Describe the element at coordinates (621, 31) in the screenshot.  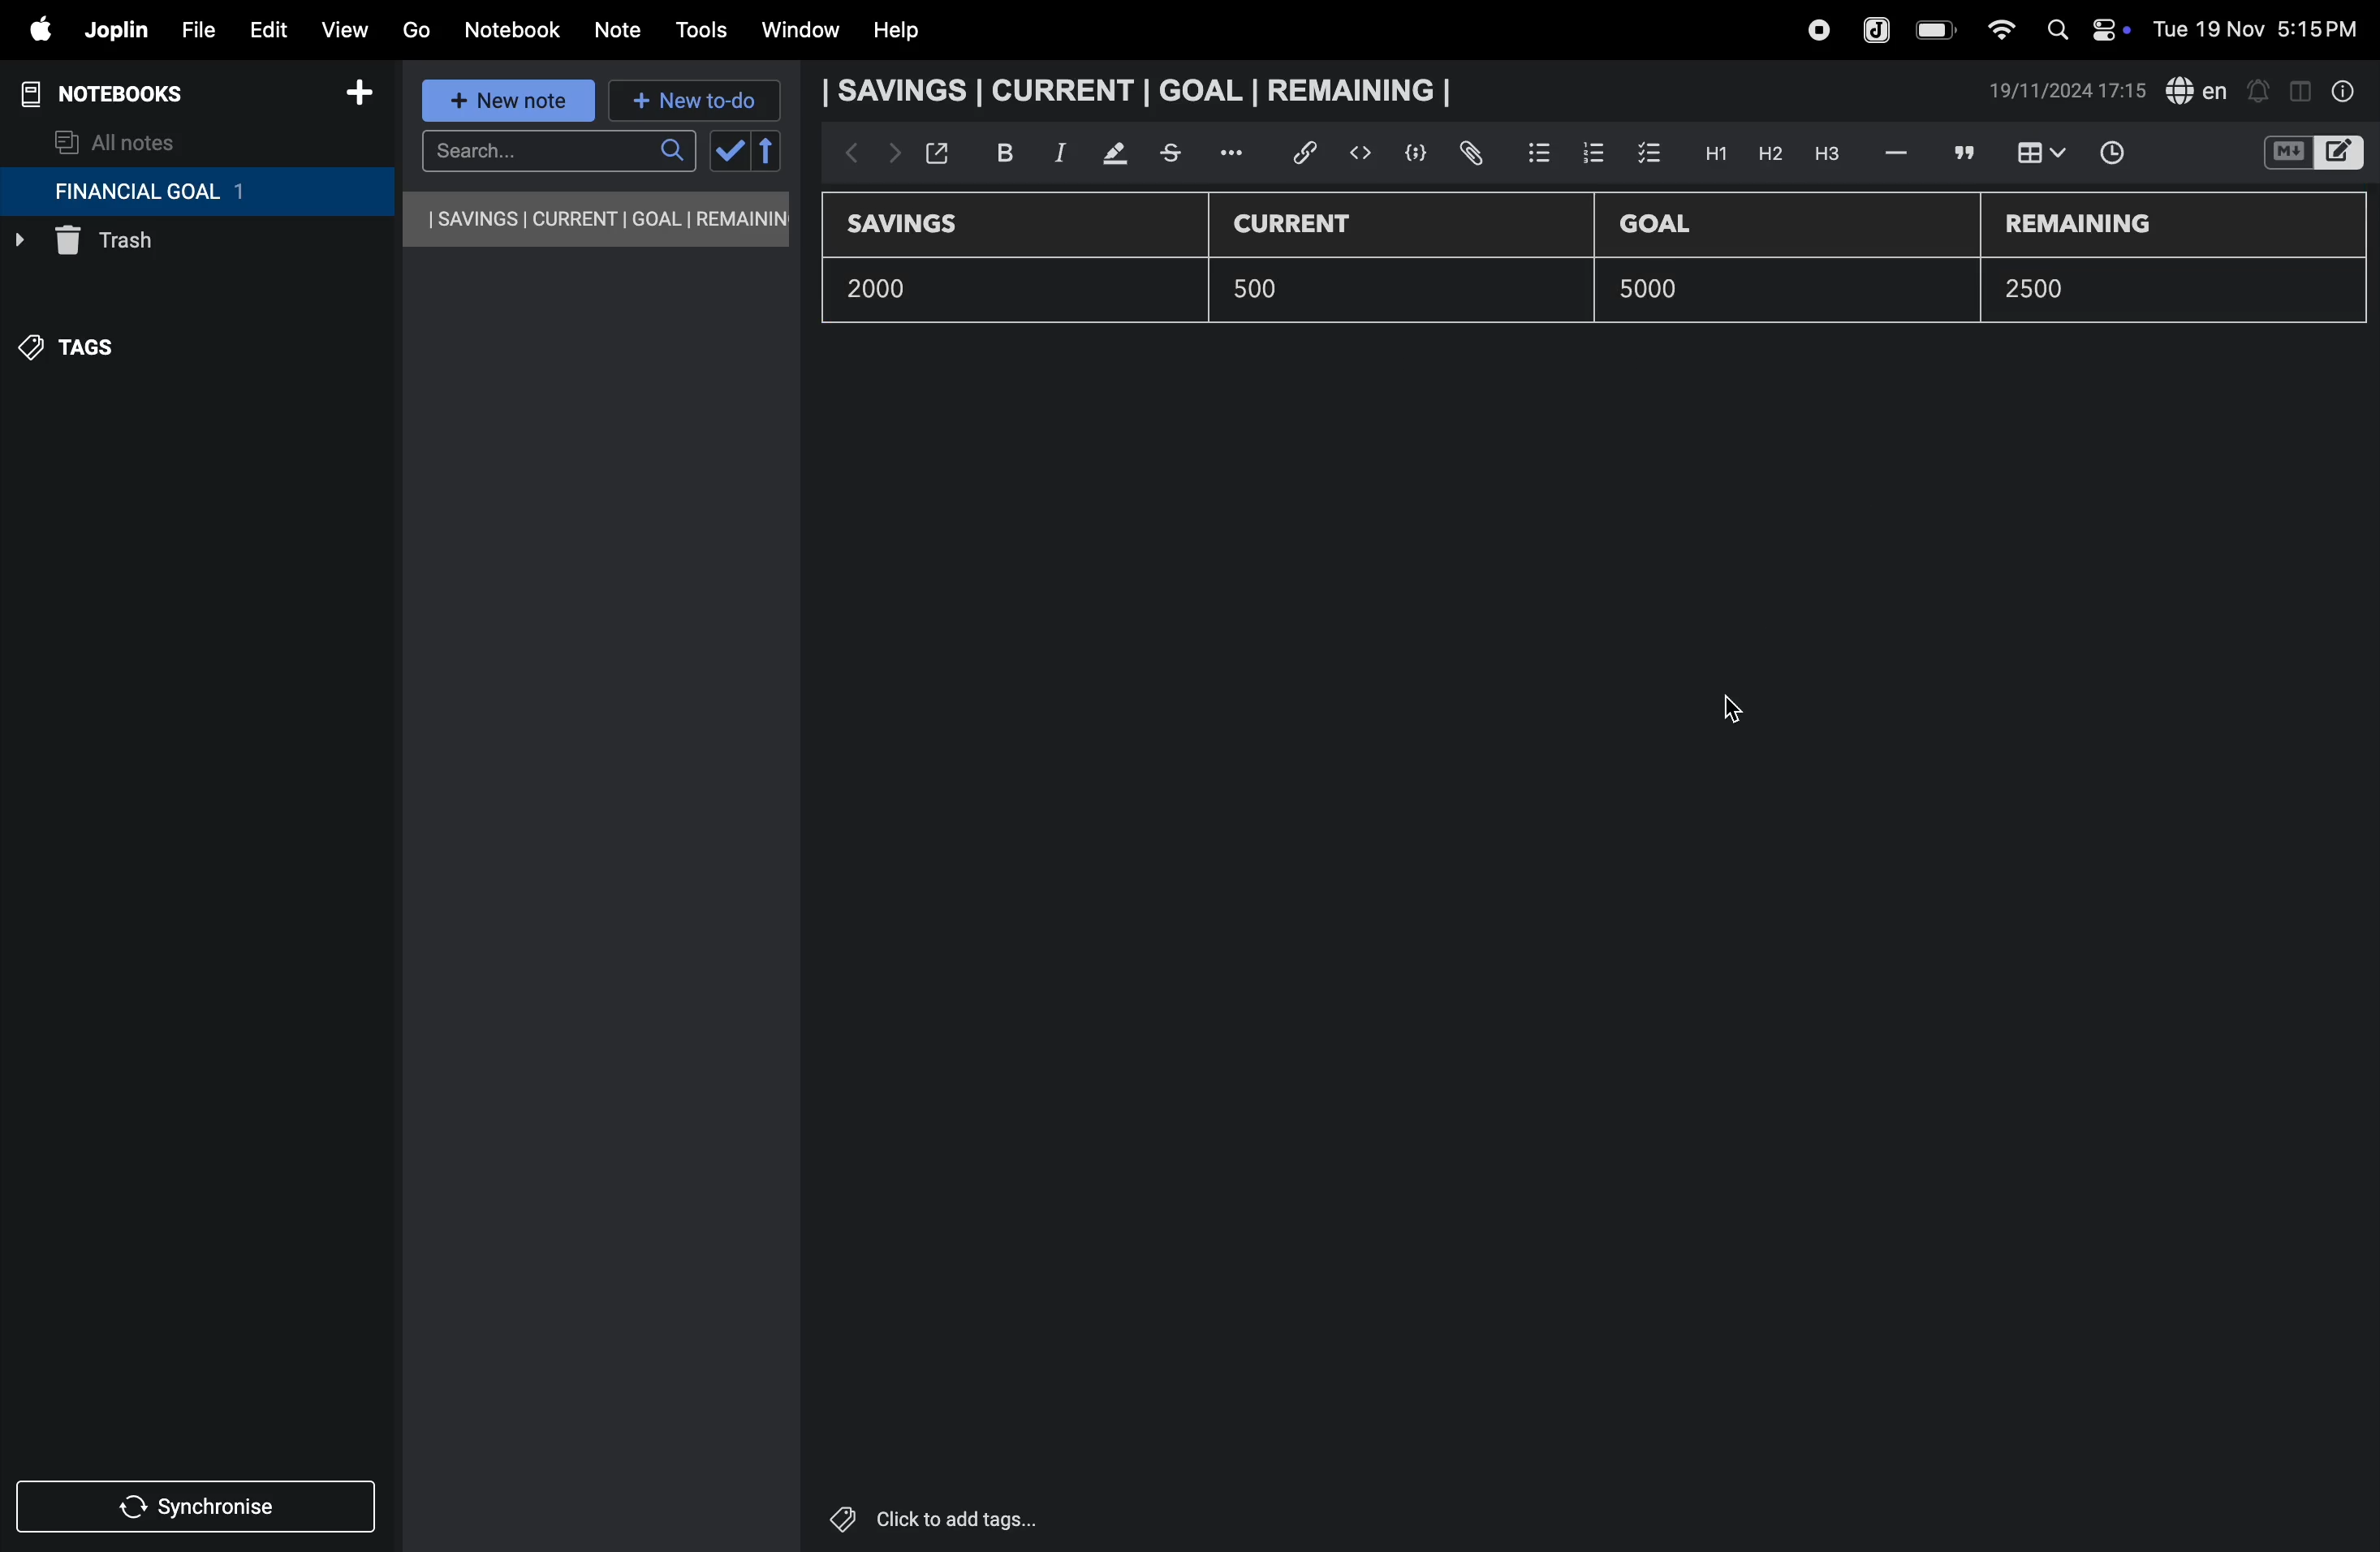
I see `note` at that location.